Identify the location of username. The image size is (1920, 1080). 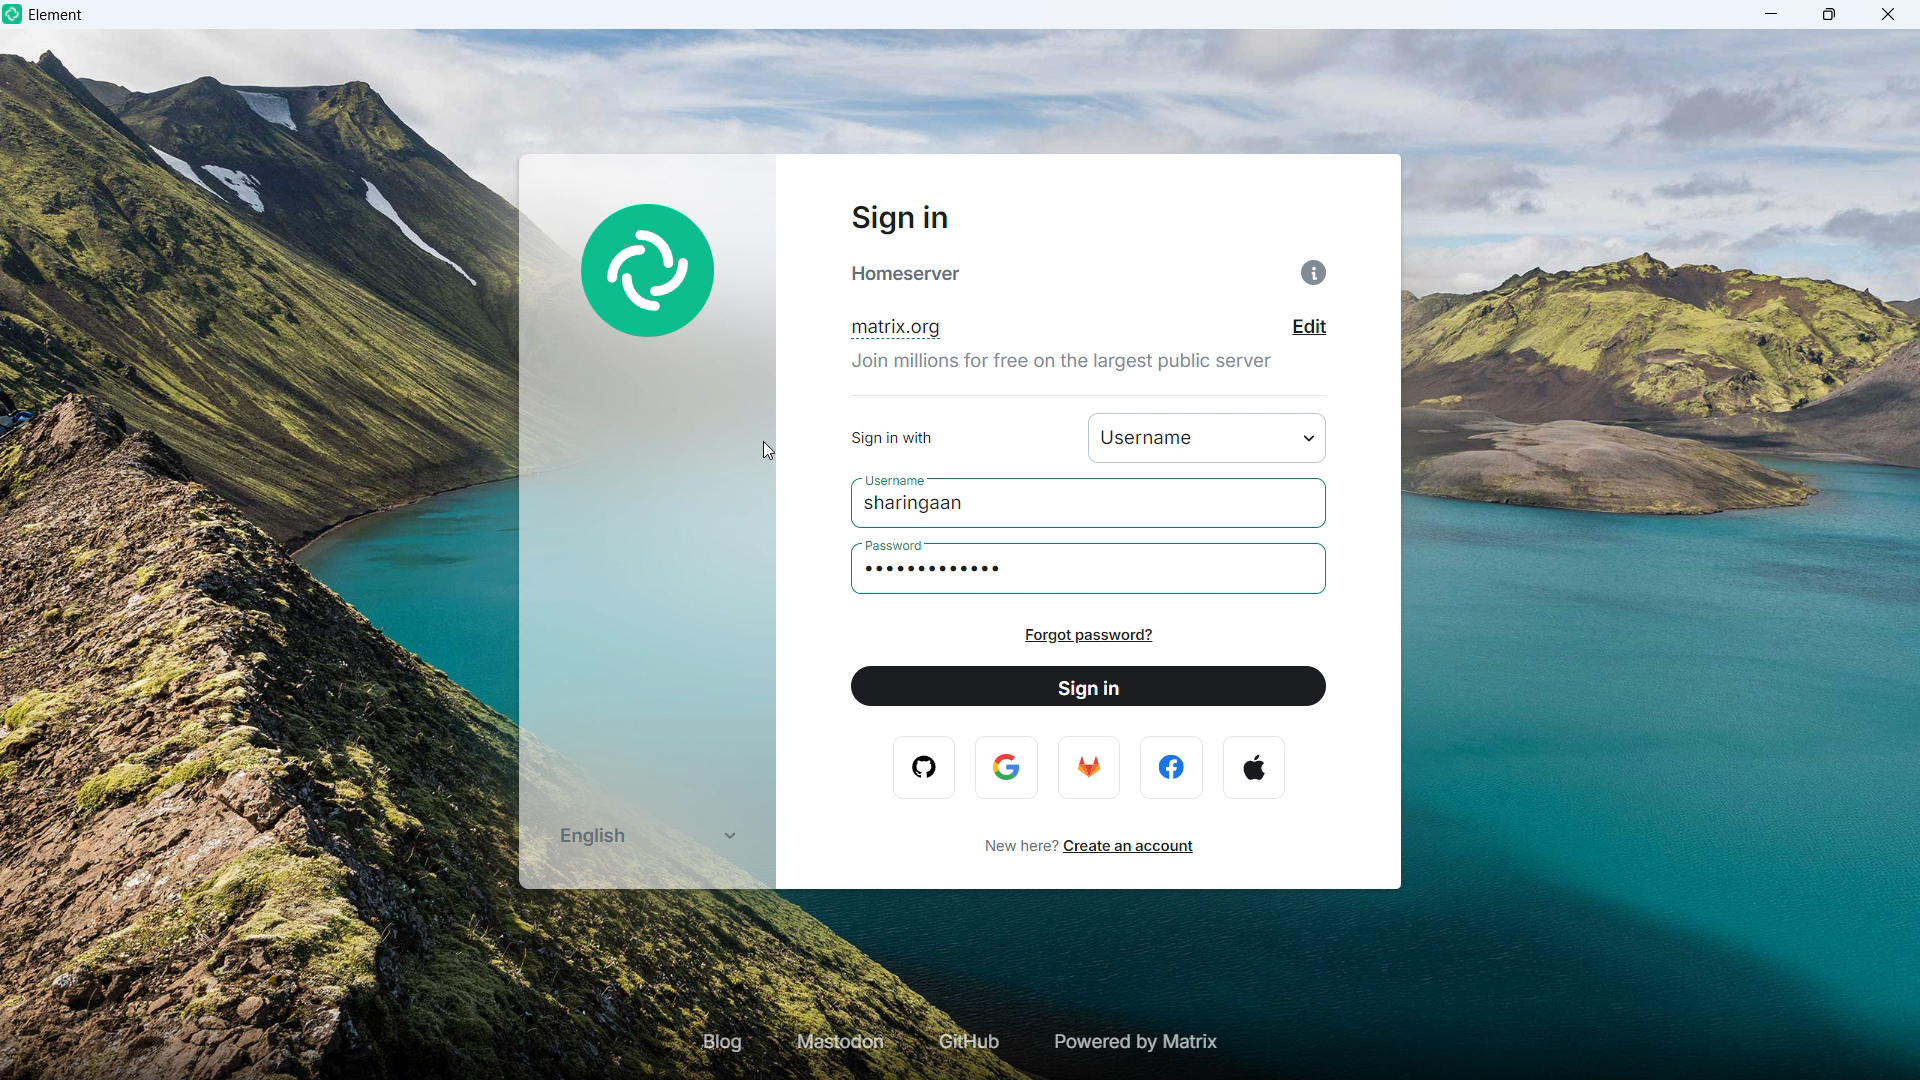
(890, 478).